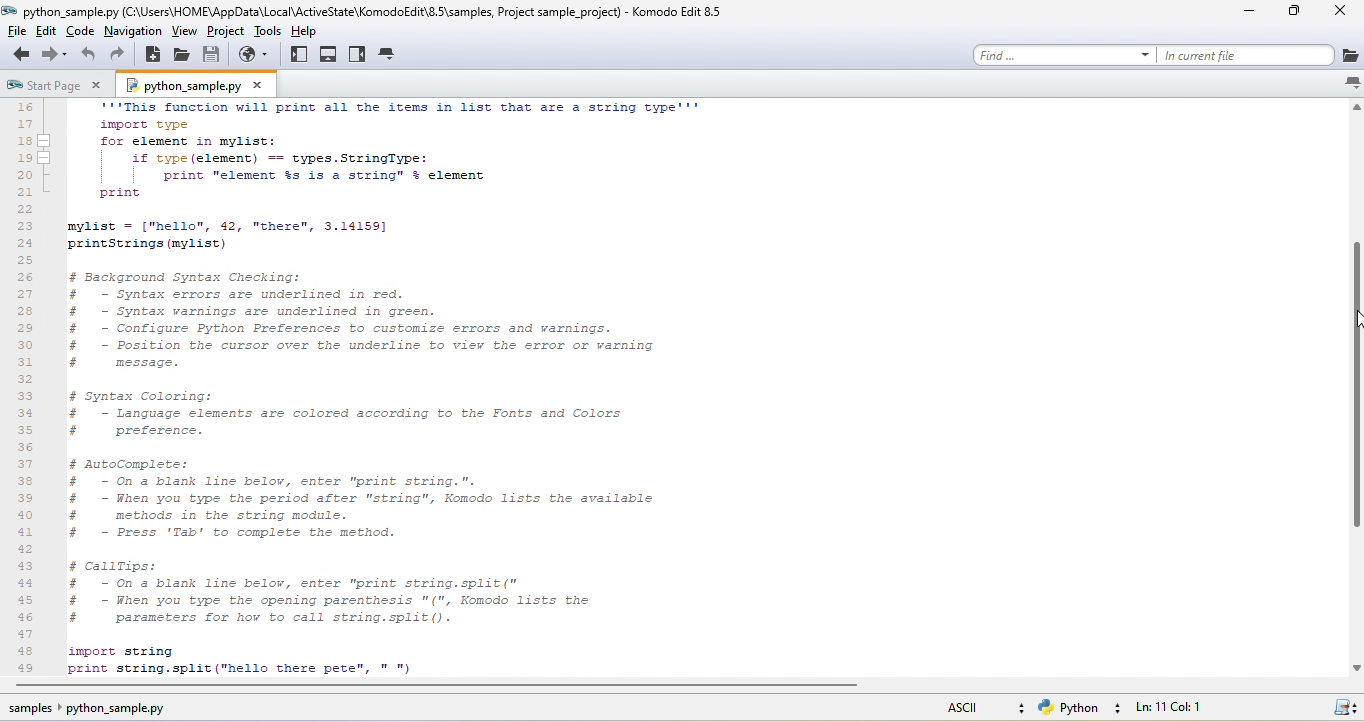 This screenshot has height=722, width=1364. Describe the element at coordinates (1254, 12) in the screenshot. I see `minimize` at that location.